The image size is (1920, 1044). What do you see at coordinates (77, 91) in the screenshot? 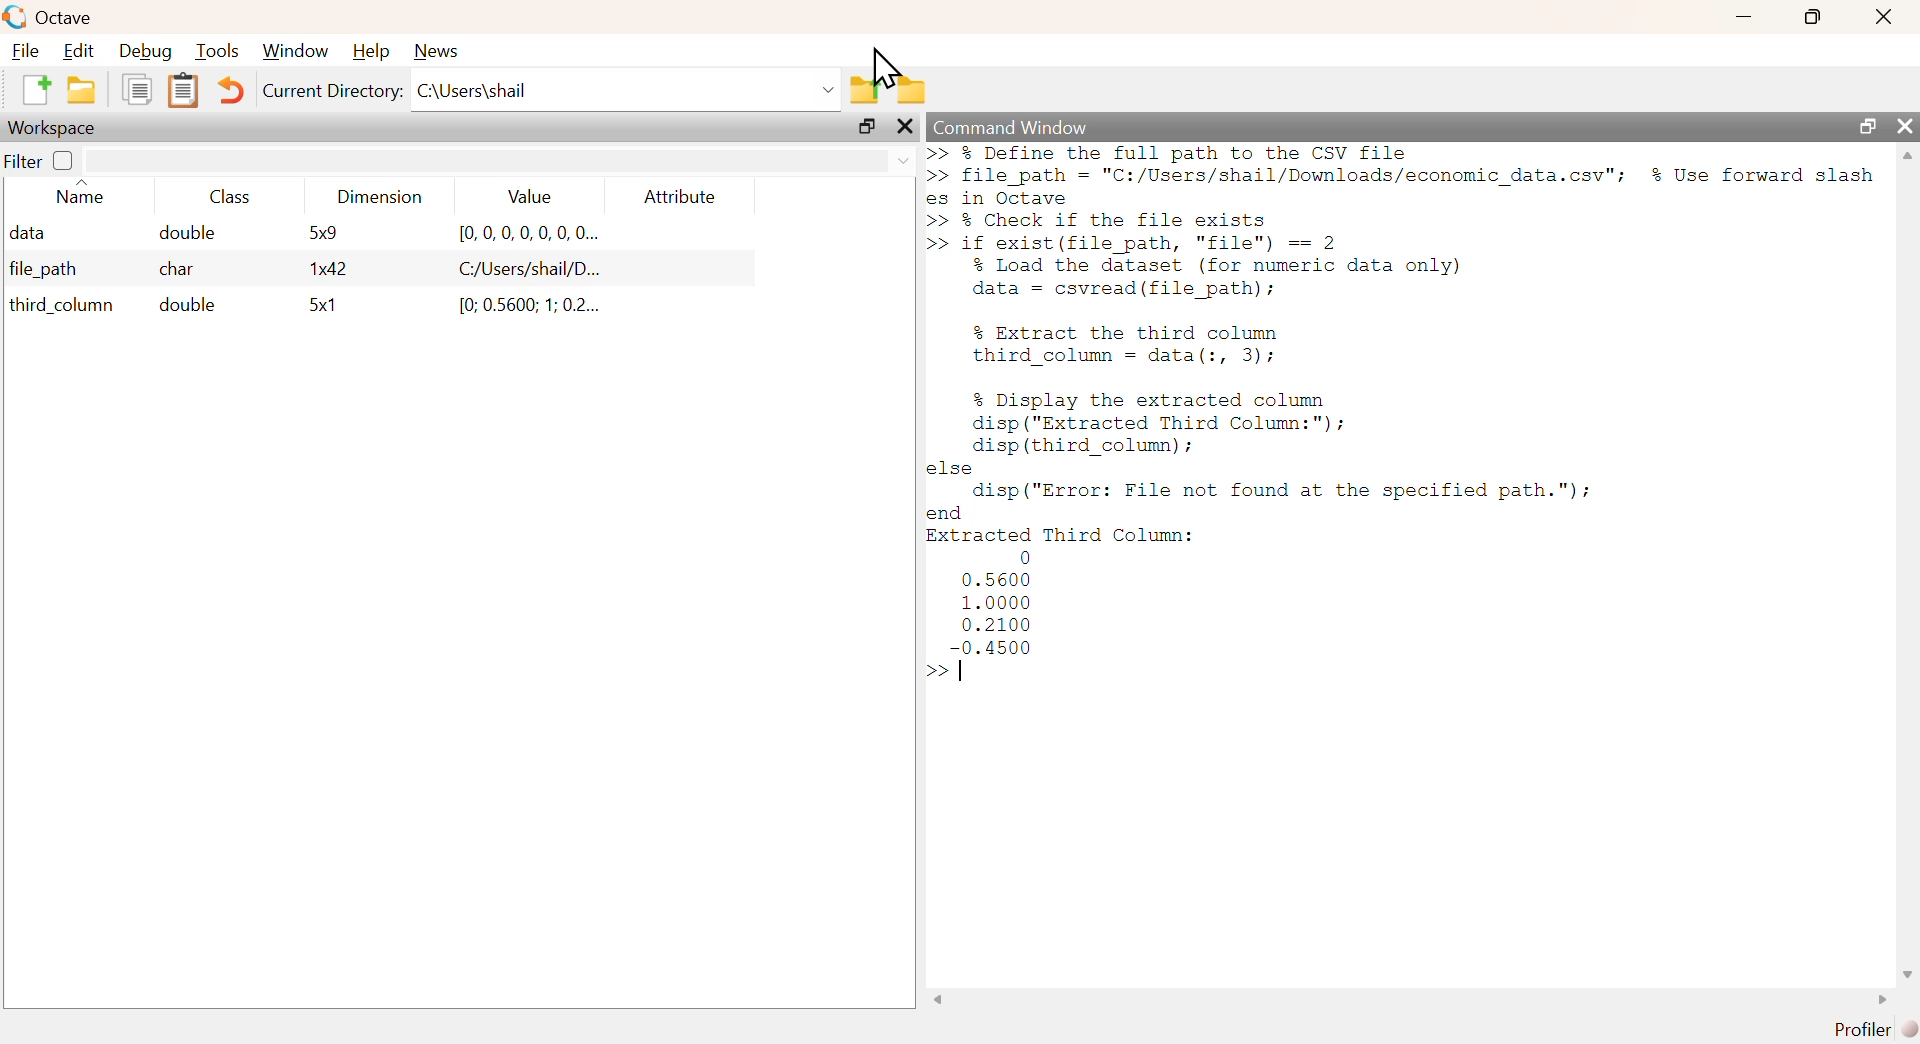
I see `open folder` at bounding box center [77, 91].